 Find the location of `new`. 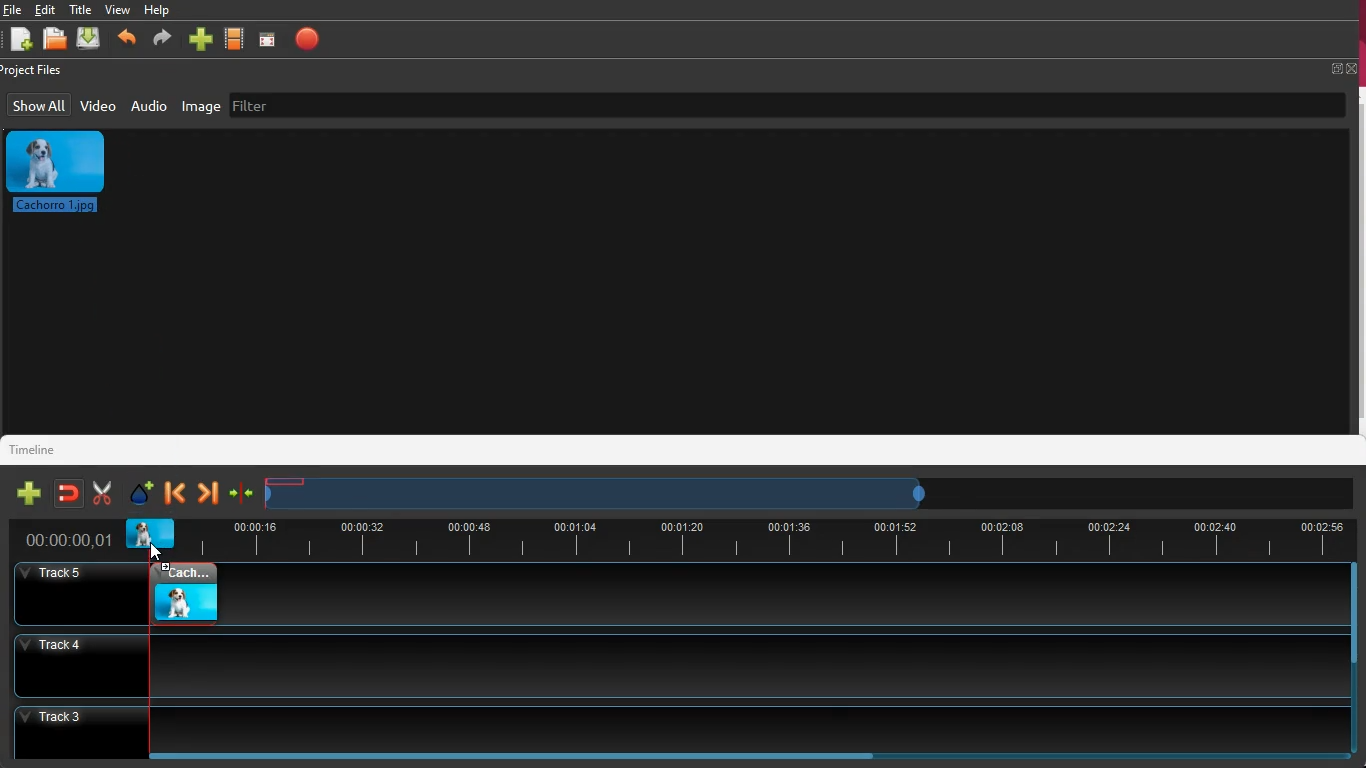

new is located at coordinates (30, 494).